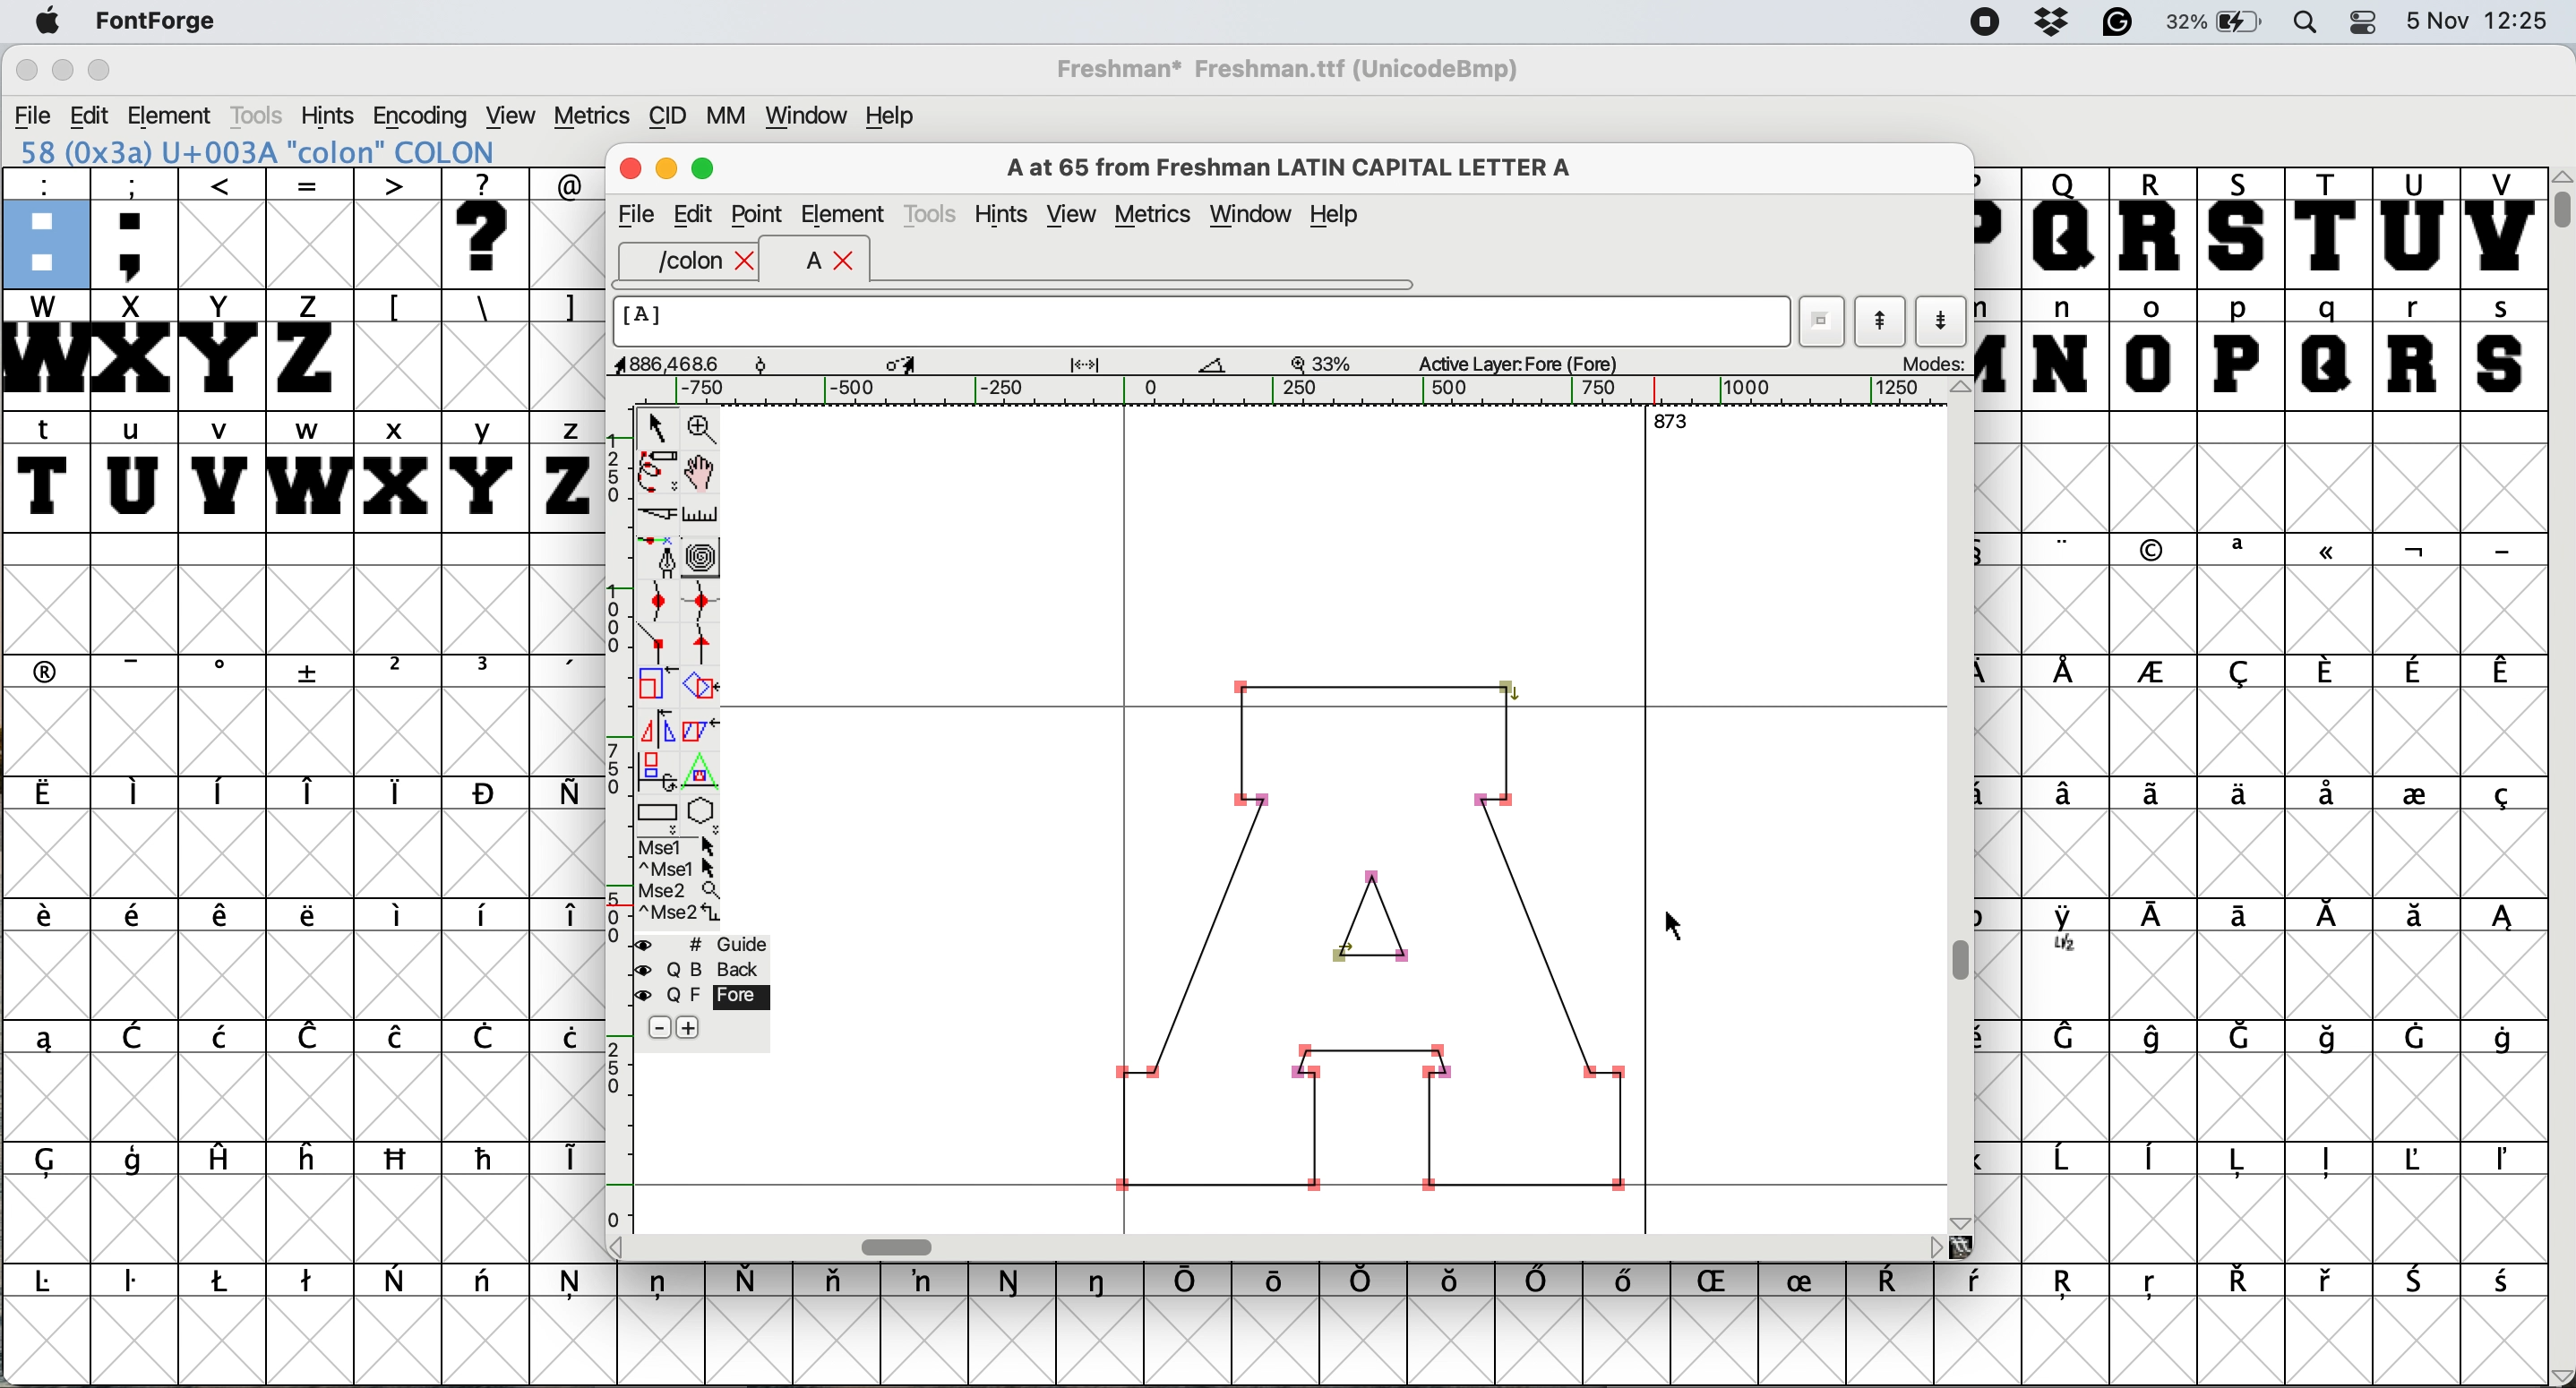 The width and height of the screenshot is (2576, 1388). Describe the element at coordinates (1876, 315) in the screenshot. I see `show previous character` at that location.